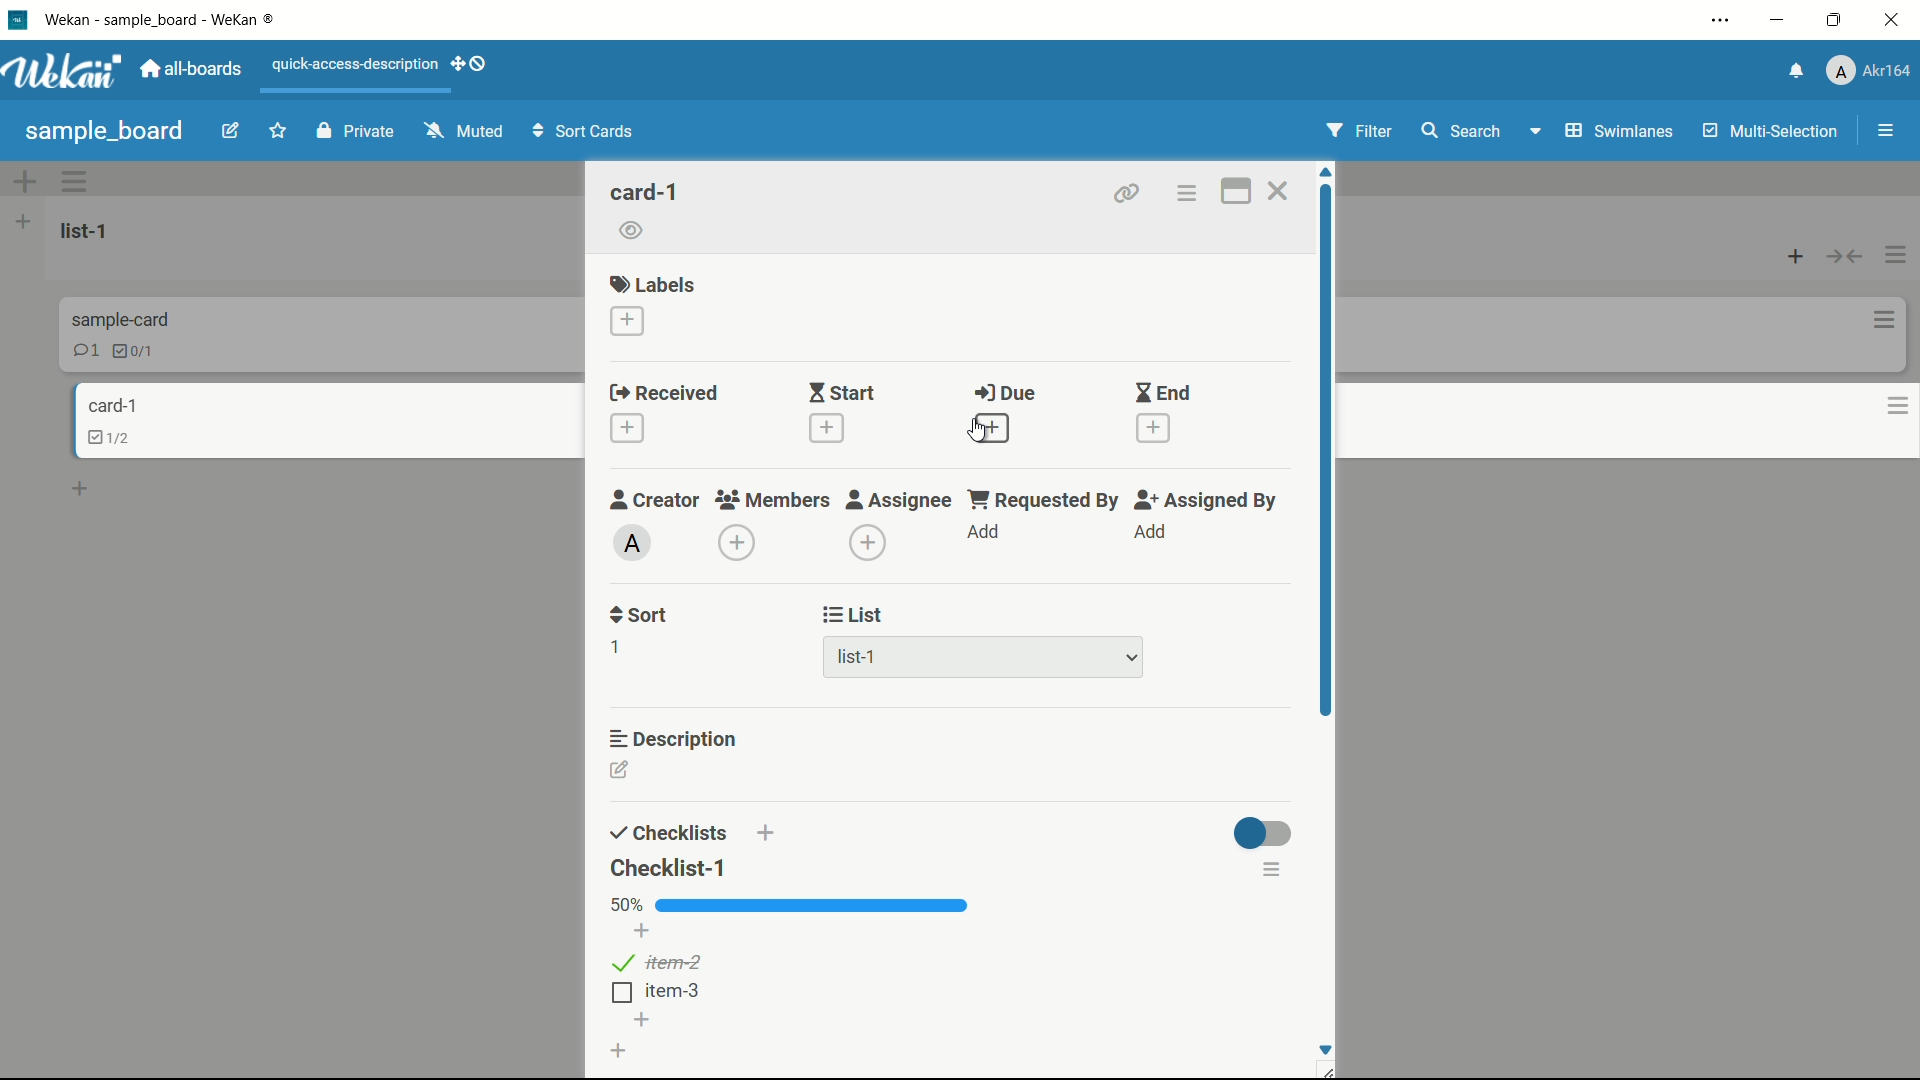 Image resolution: width=1920 pixels, height=1080 pixels. I want to click on description, so click(675, 739).